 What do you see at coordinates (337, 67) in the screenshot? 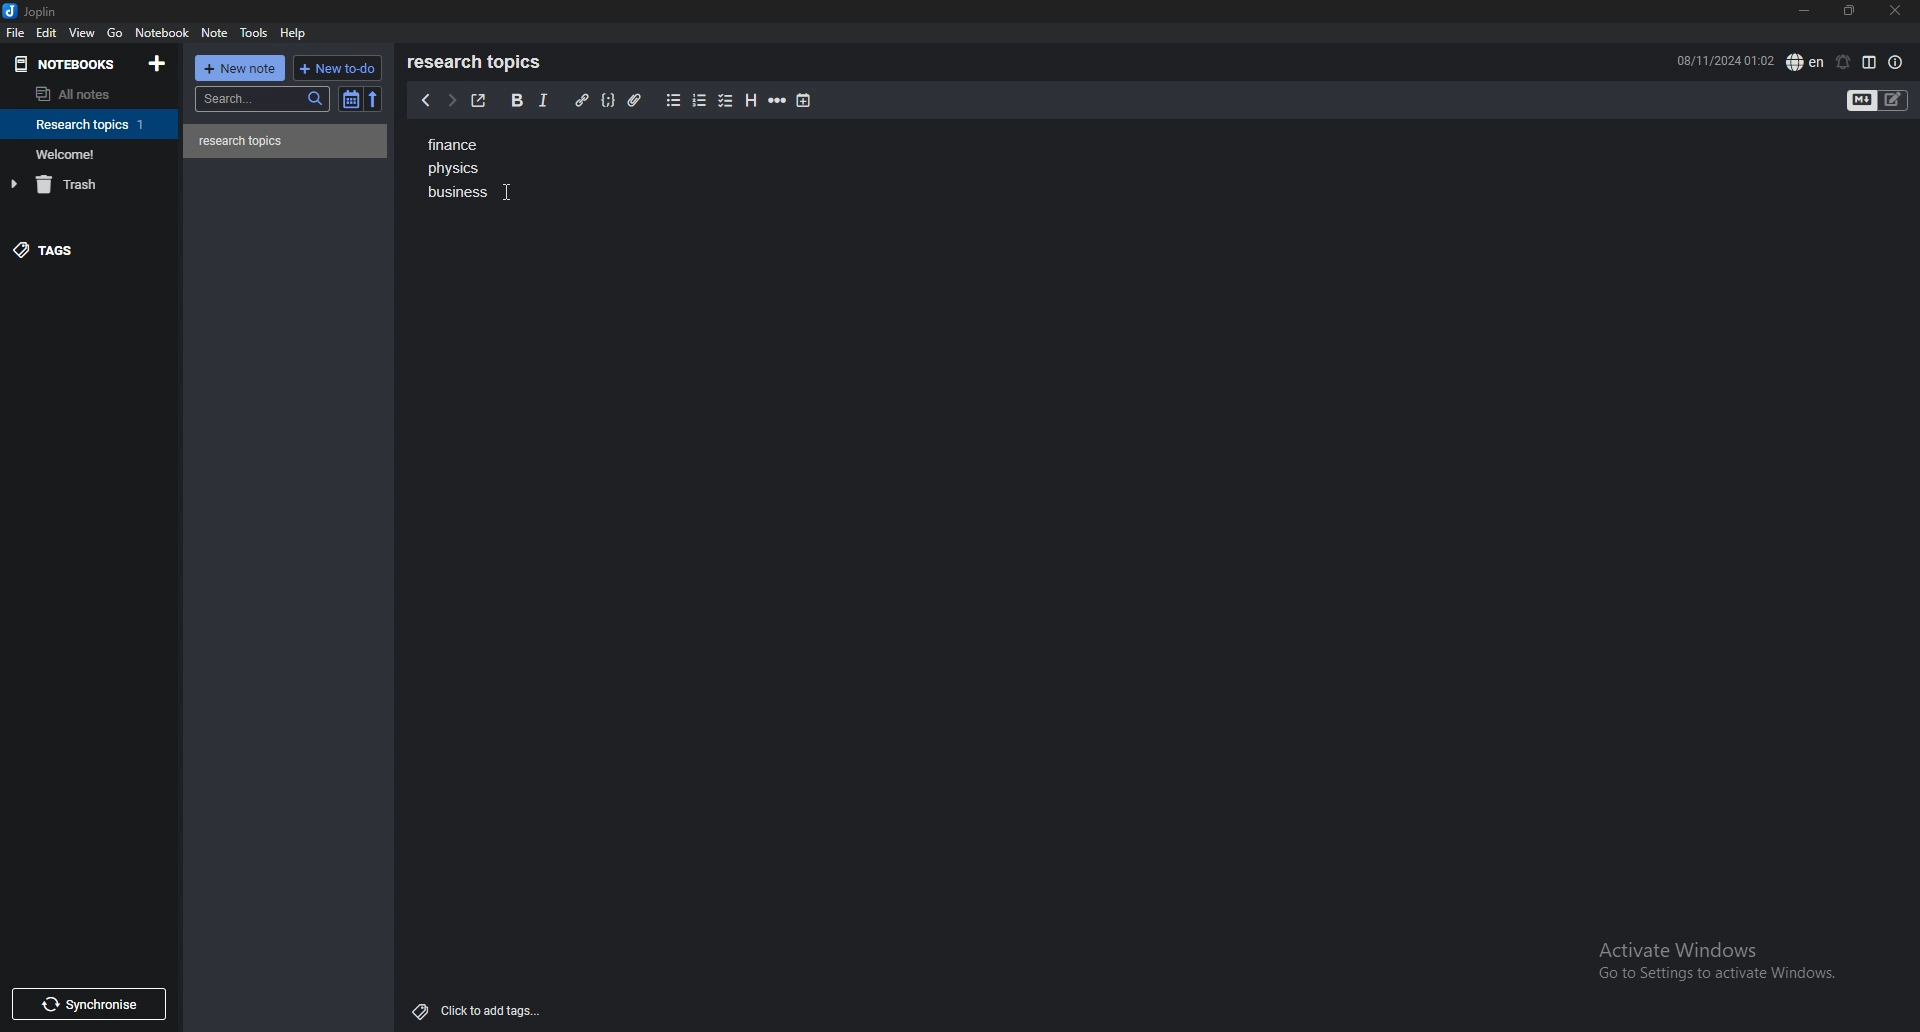
I see `new todo` at bounding box center [337, 67].